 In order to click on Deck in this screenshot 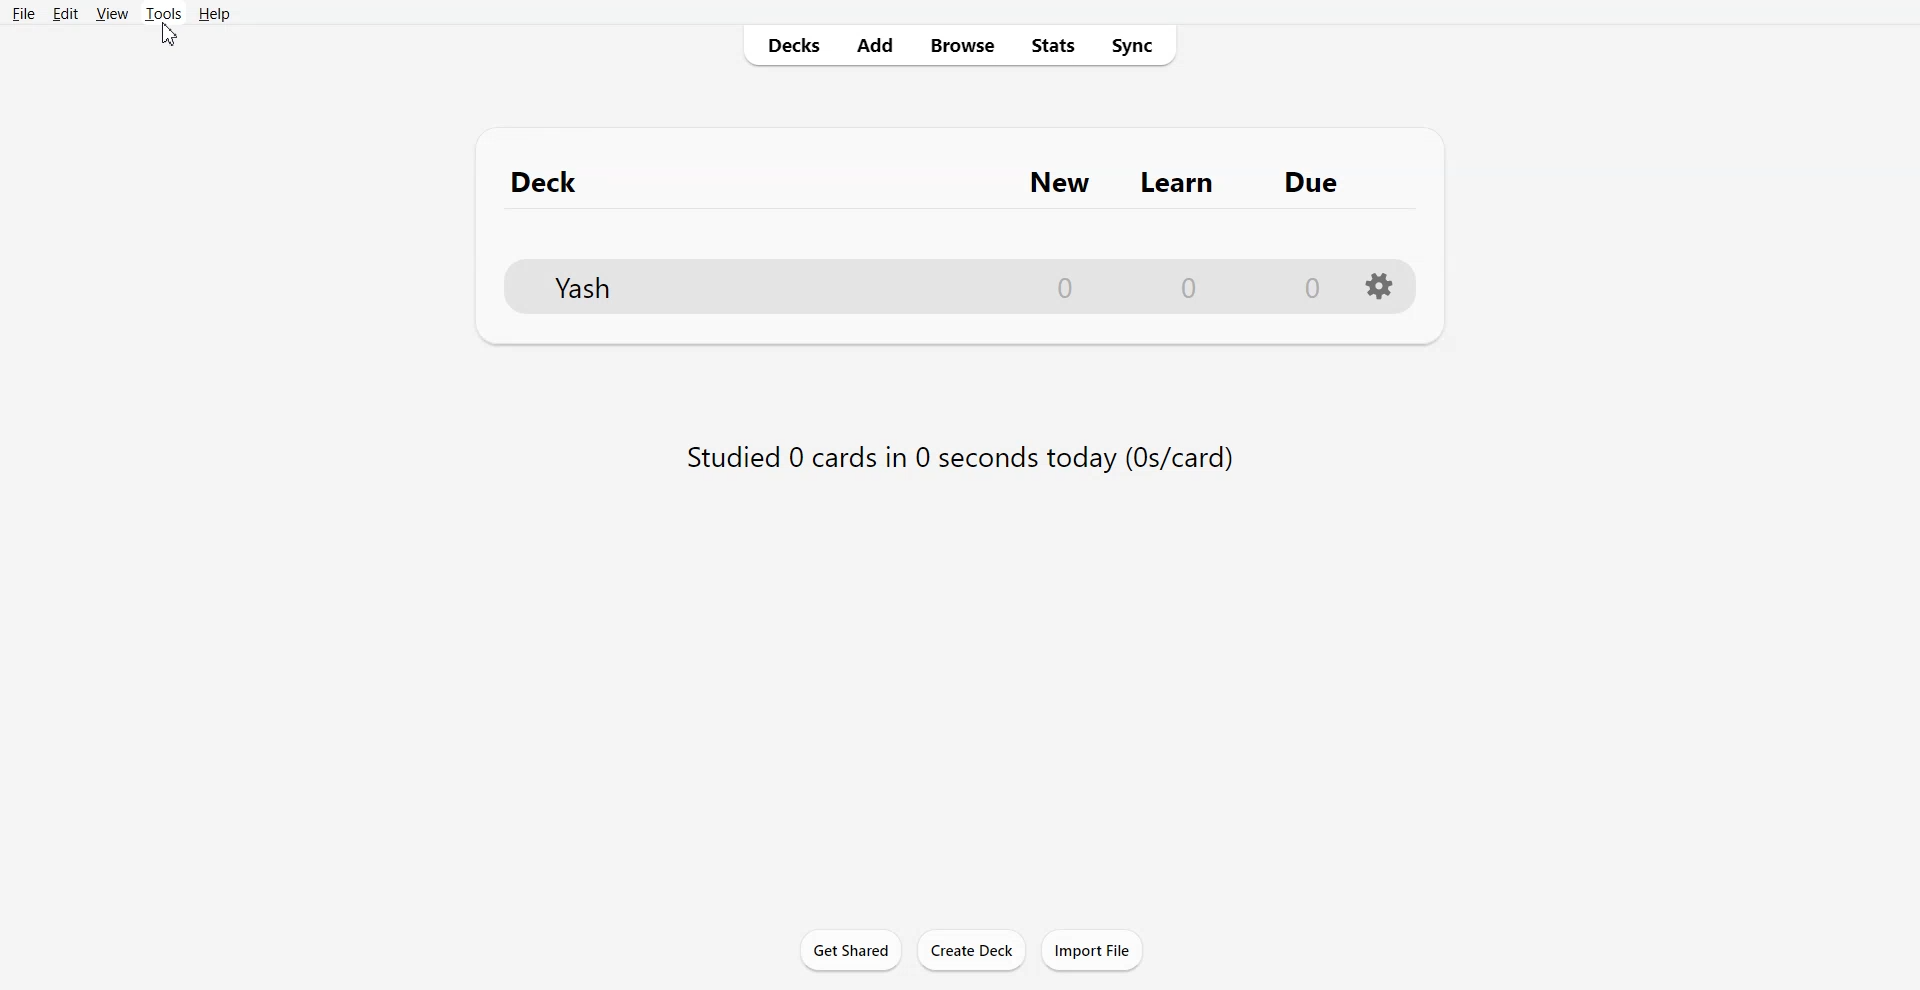, I will do `click(554, 181)`.